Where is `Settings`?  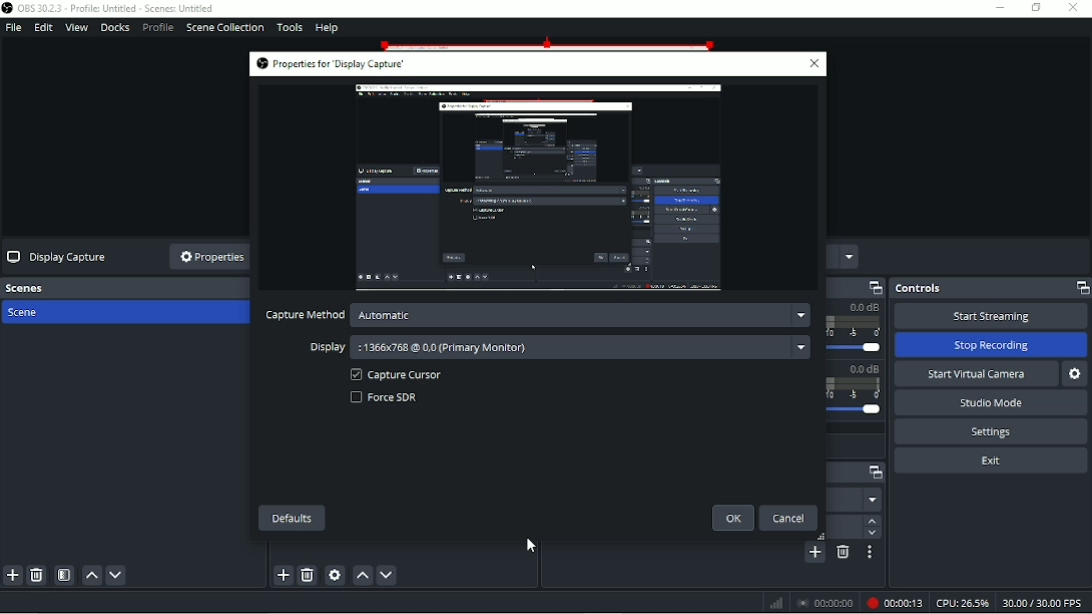
Settings is located at coordinates (990, 431).